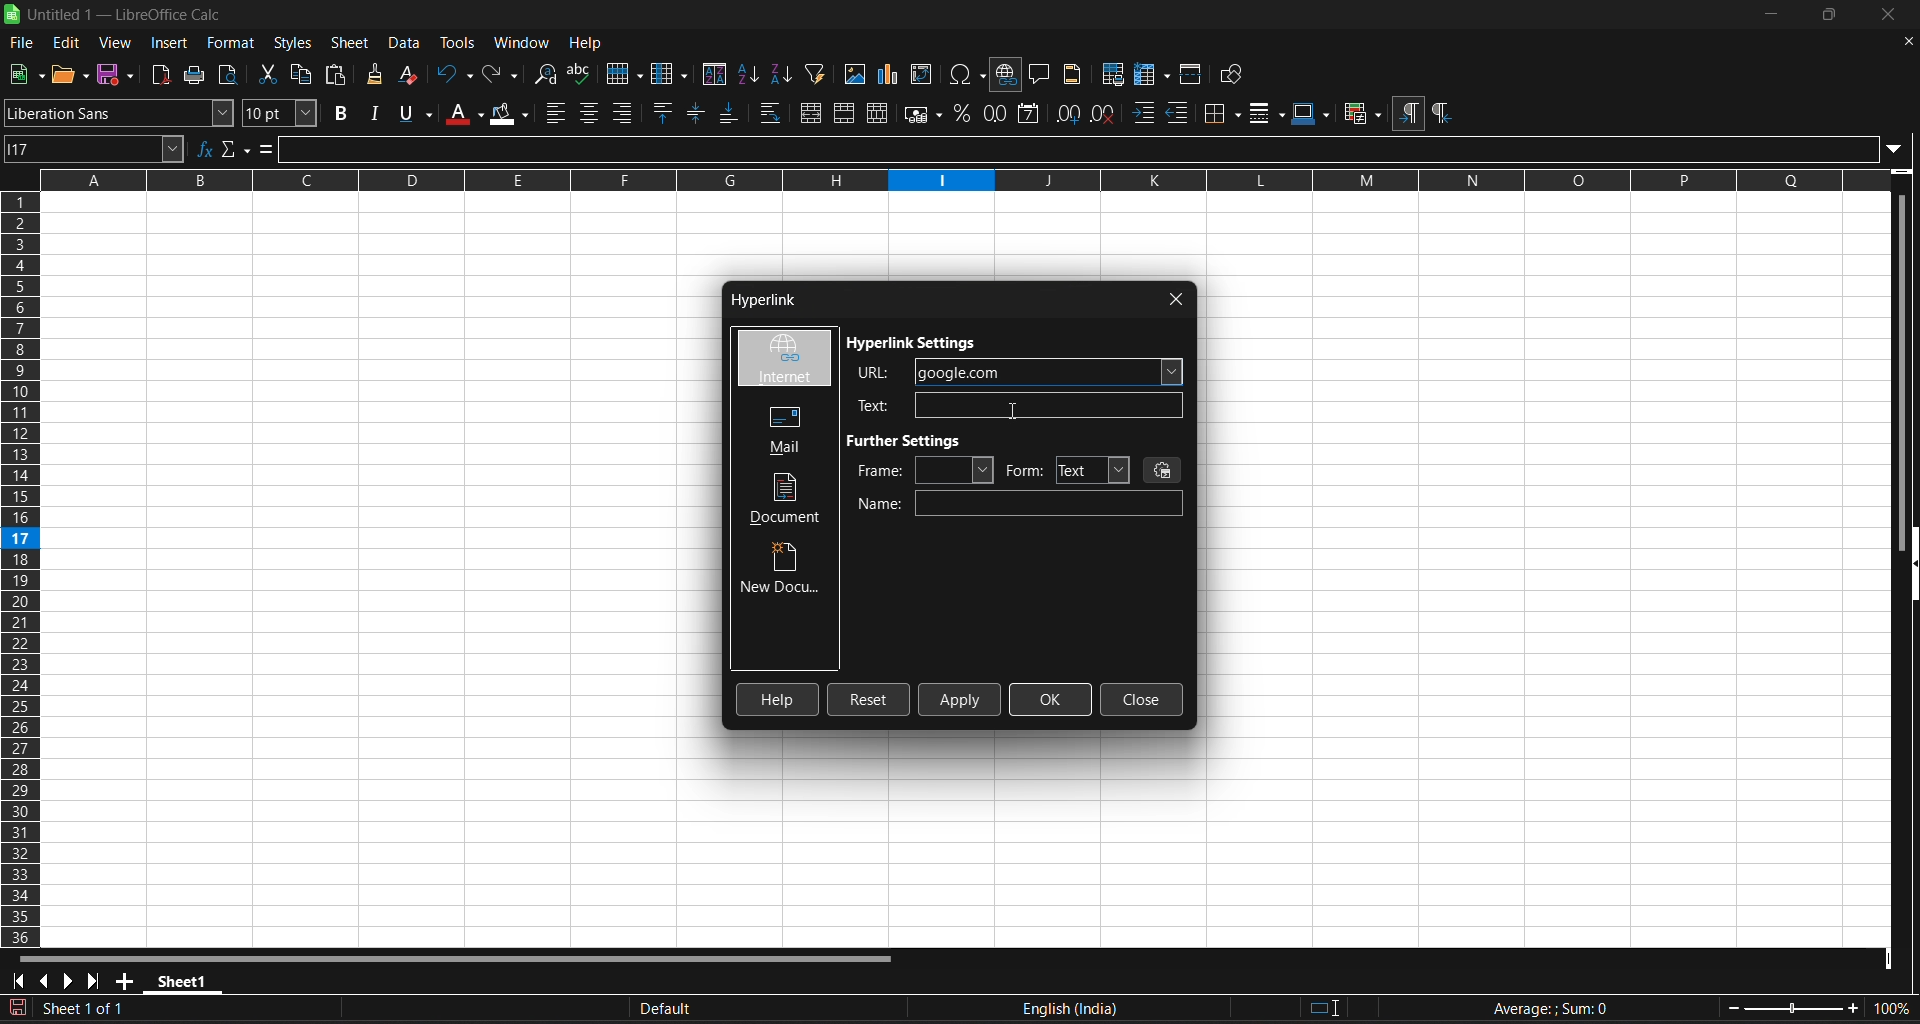 The width and height of the screenshot is (1920, 1024). I want to click on scroll to first sheet, so click(17, 981).